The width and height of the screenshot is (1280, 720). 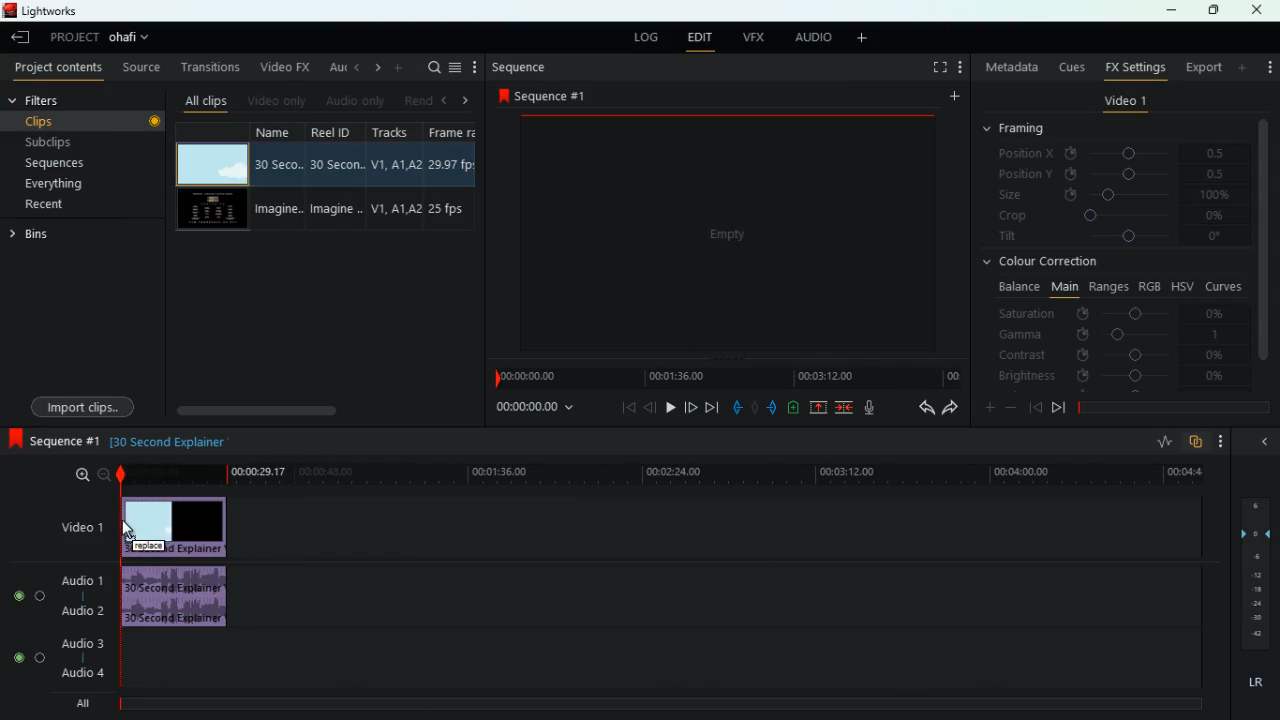 I want to click on audio only, so click(x=354, y=102).